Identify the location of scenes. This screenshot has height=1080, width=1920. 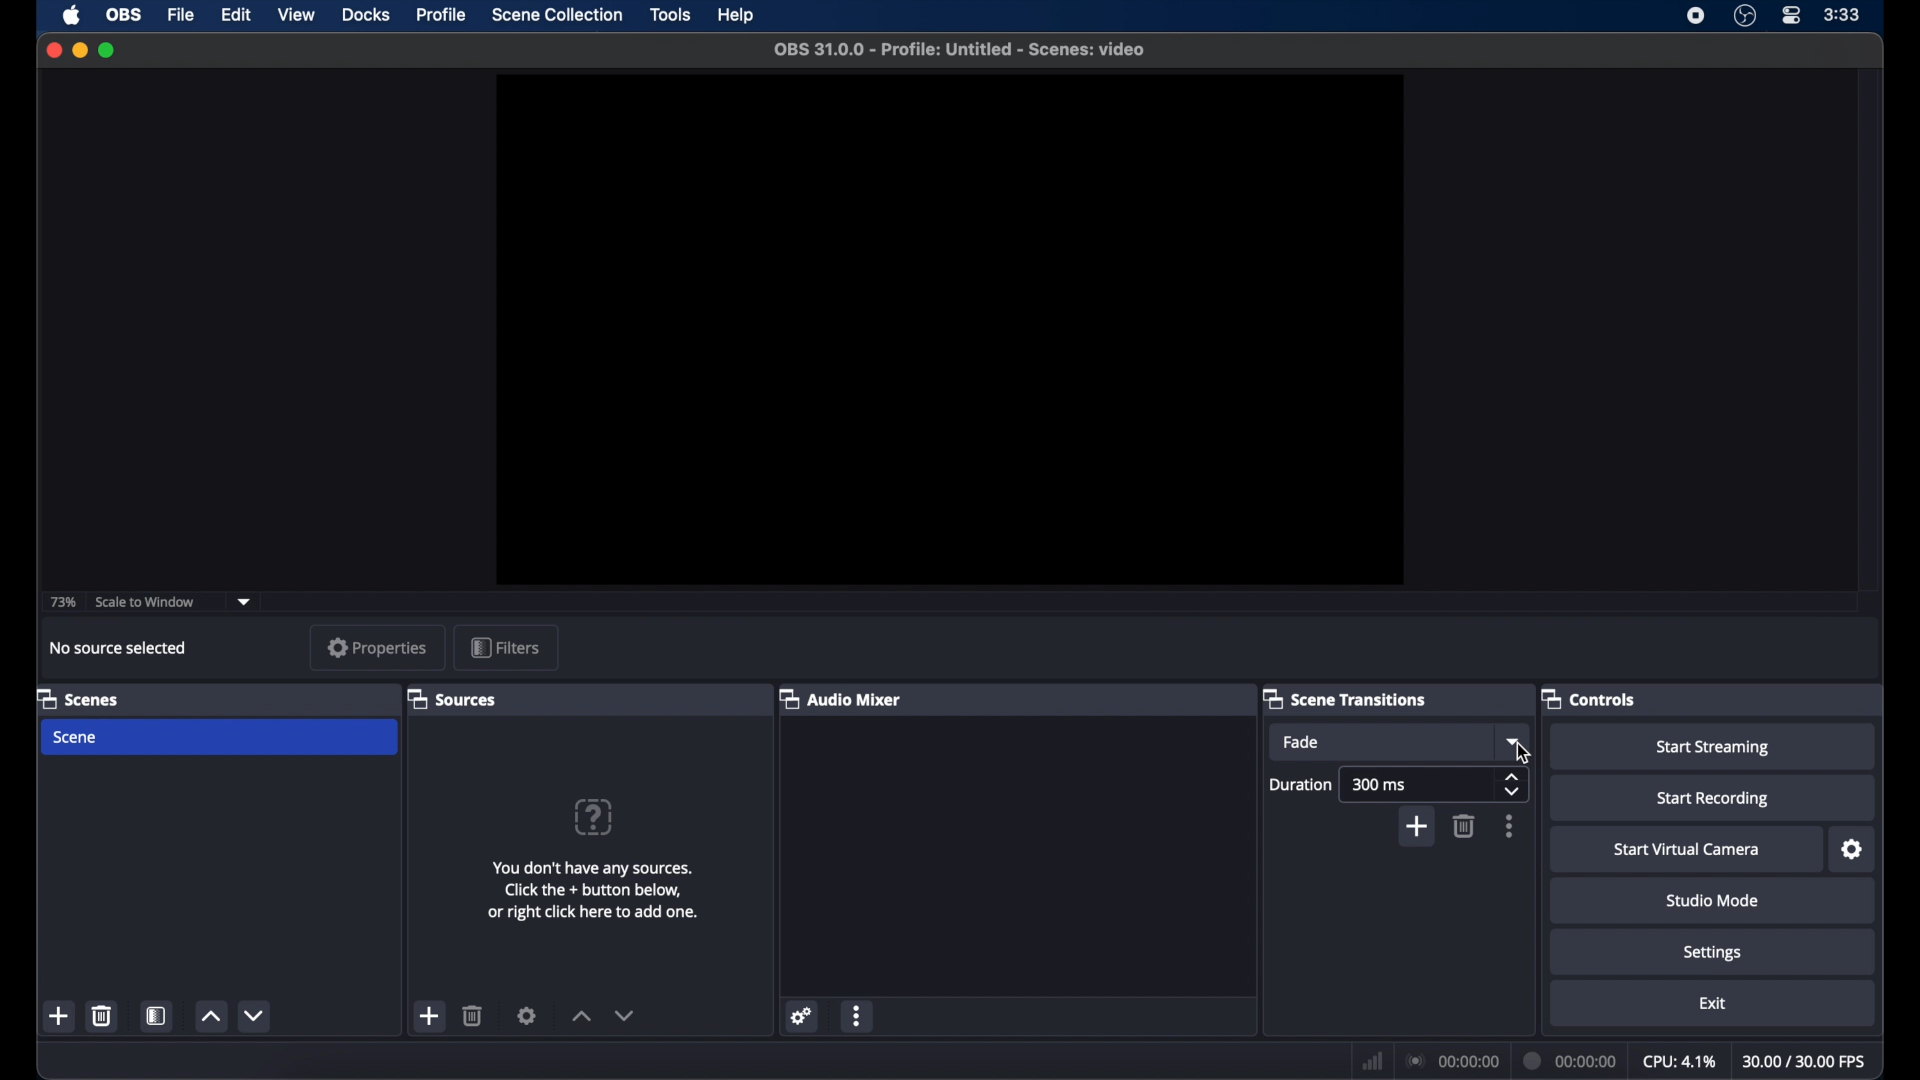
(77, 698).